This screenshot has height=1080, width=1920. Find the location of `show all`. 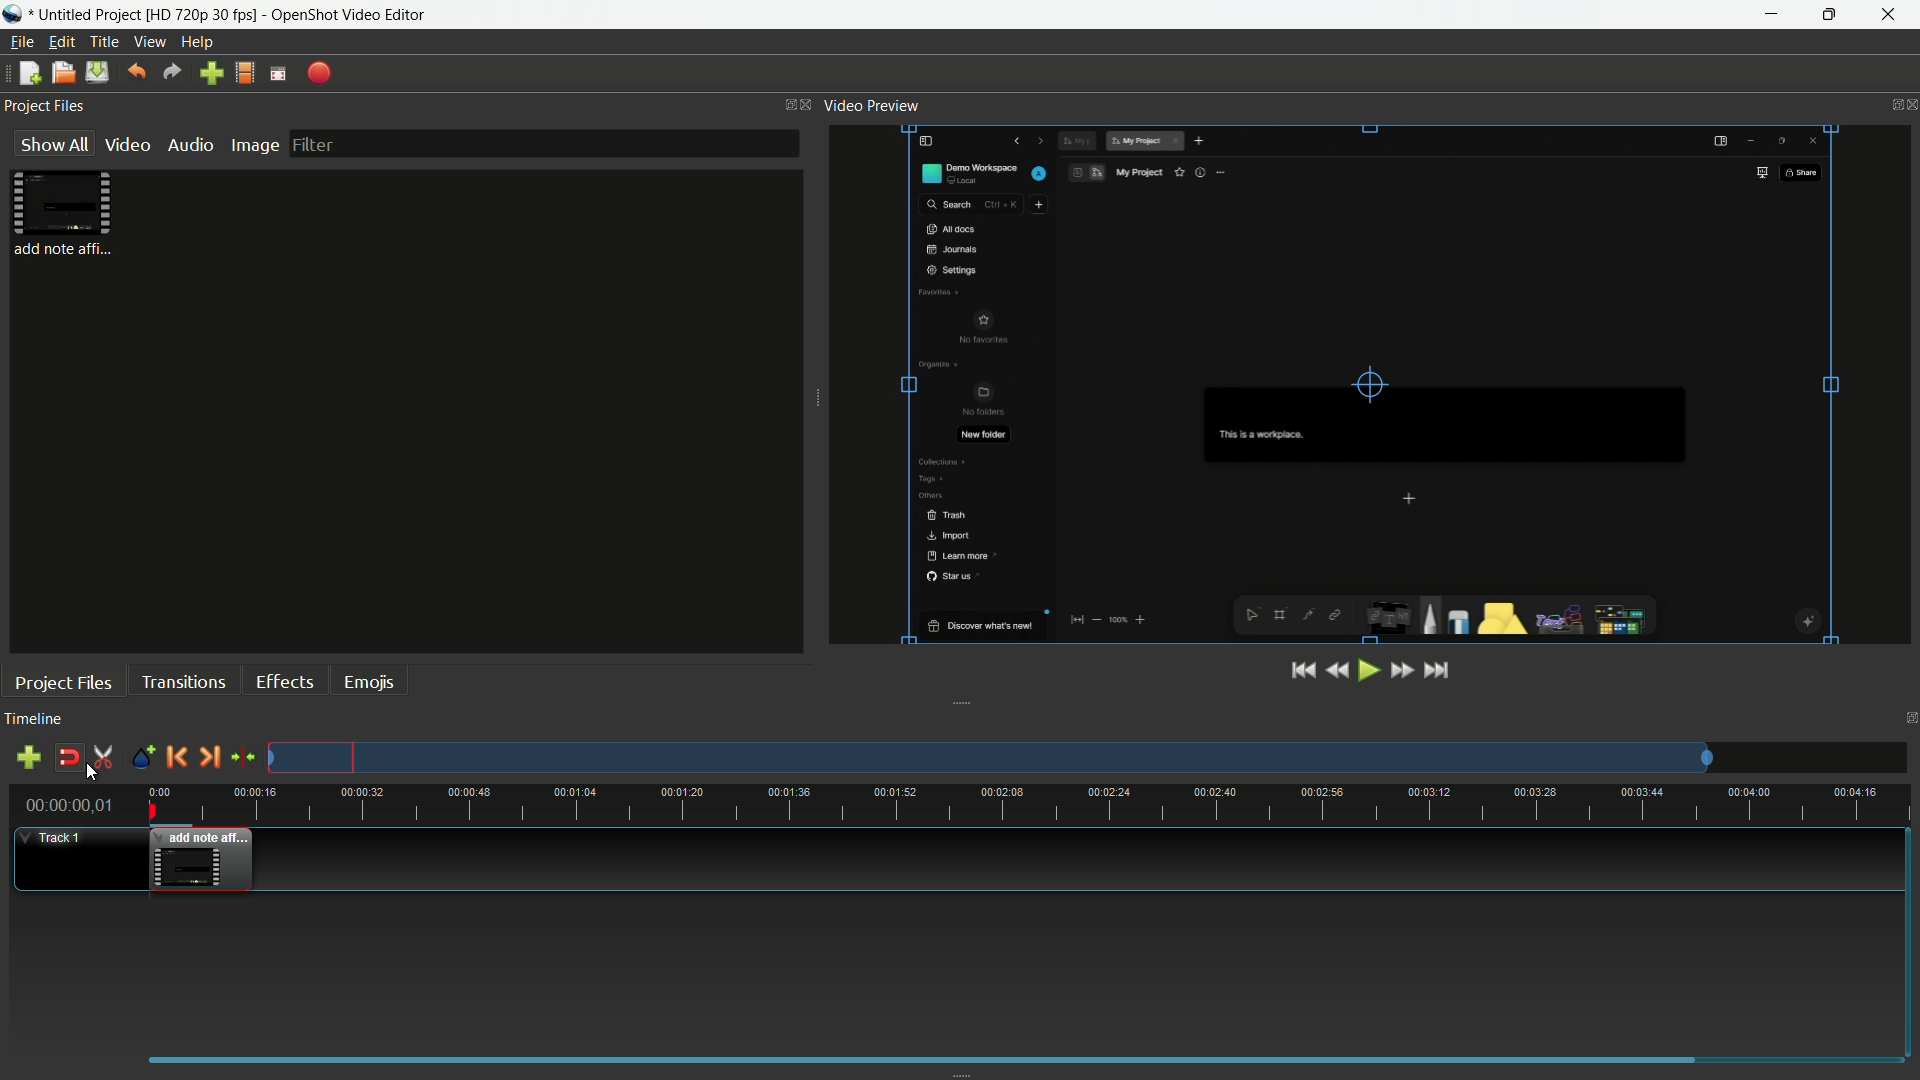

show all is located at coordinates (55, 144).